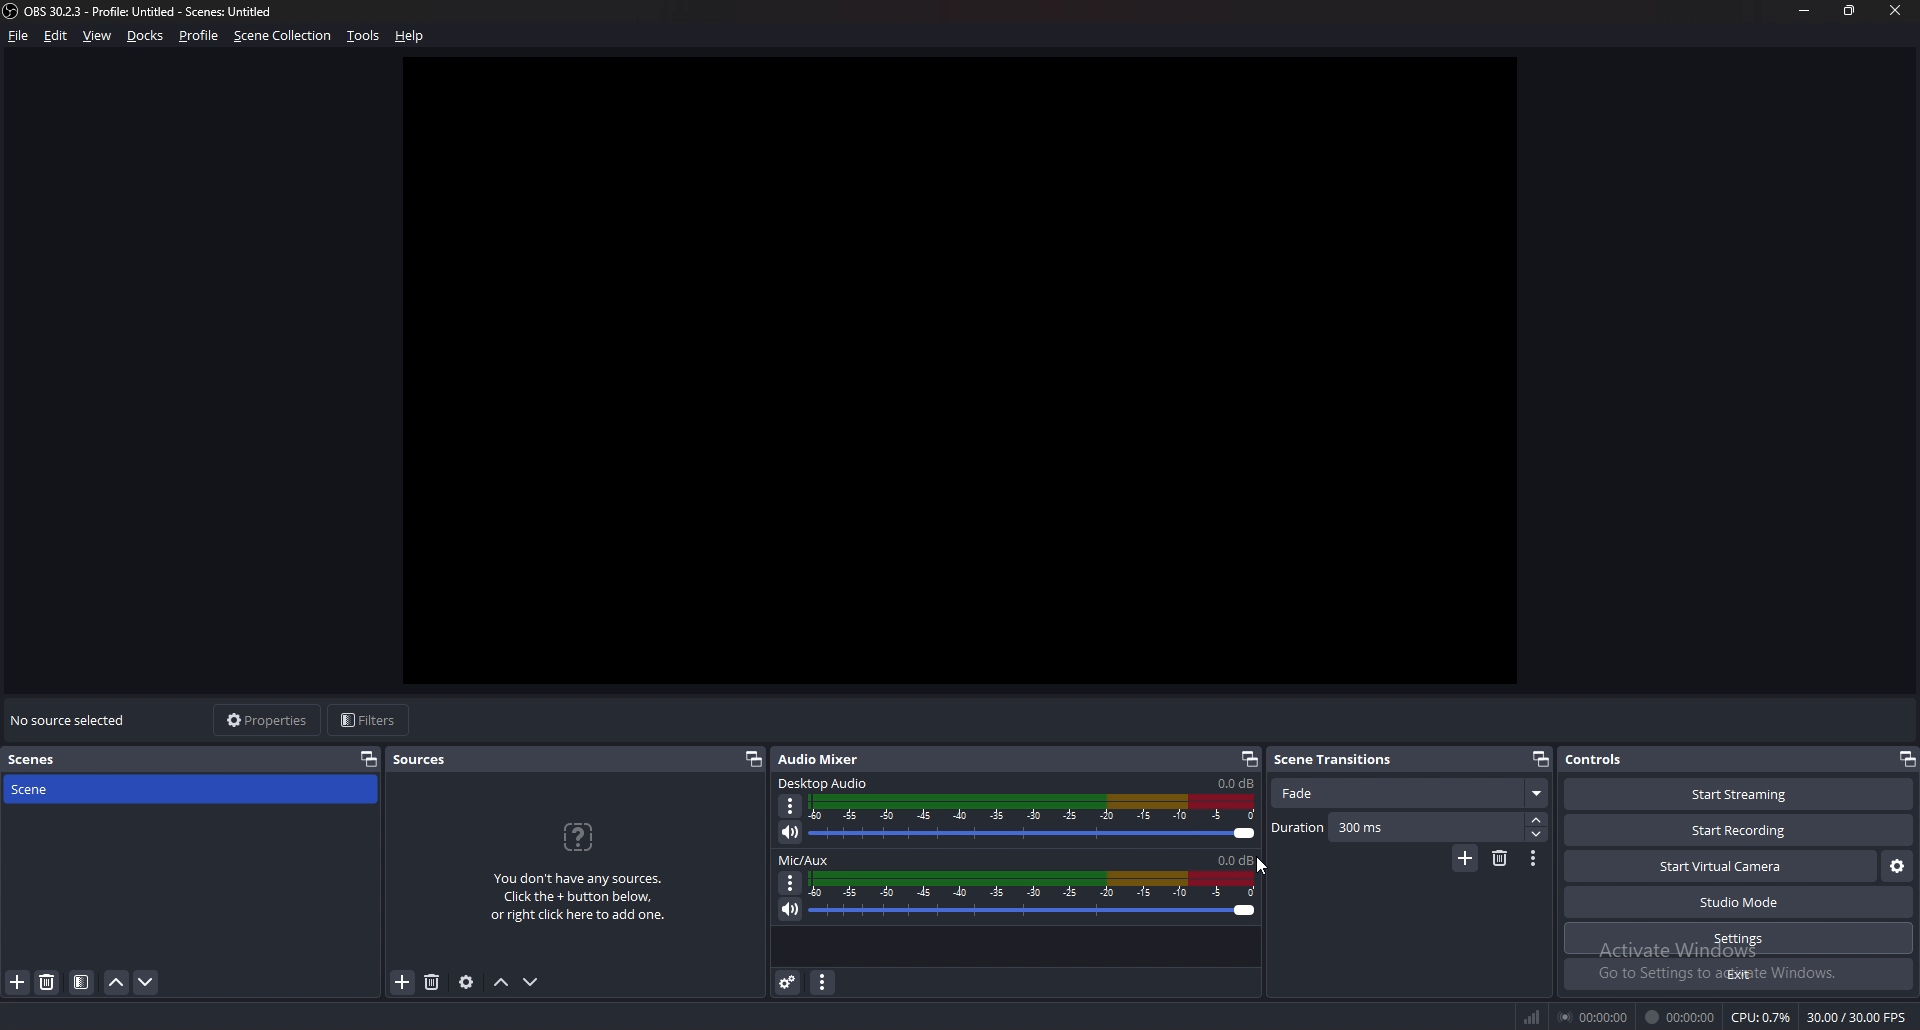 This screenshot has width=1920, height=1030. I want to click on start streaming, so click(1739, 794).